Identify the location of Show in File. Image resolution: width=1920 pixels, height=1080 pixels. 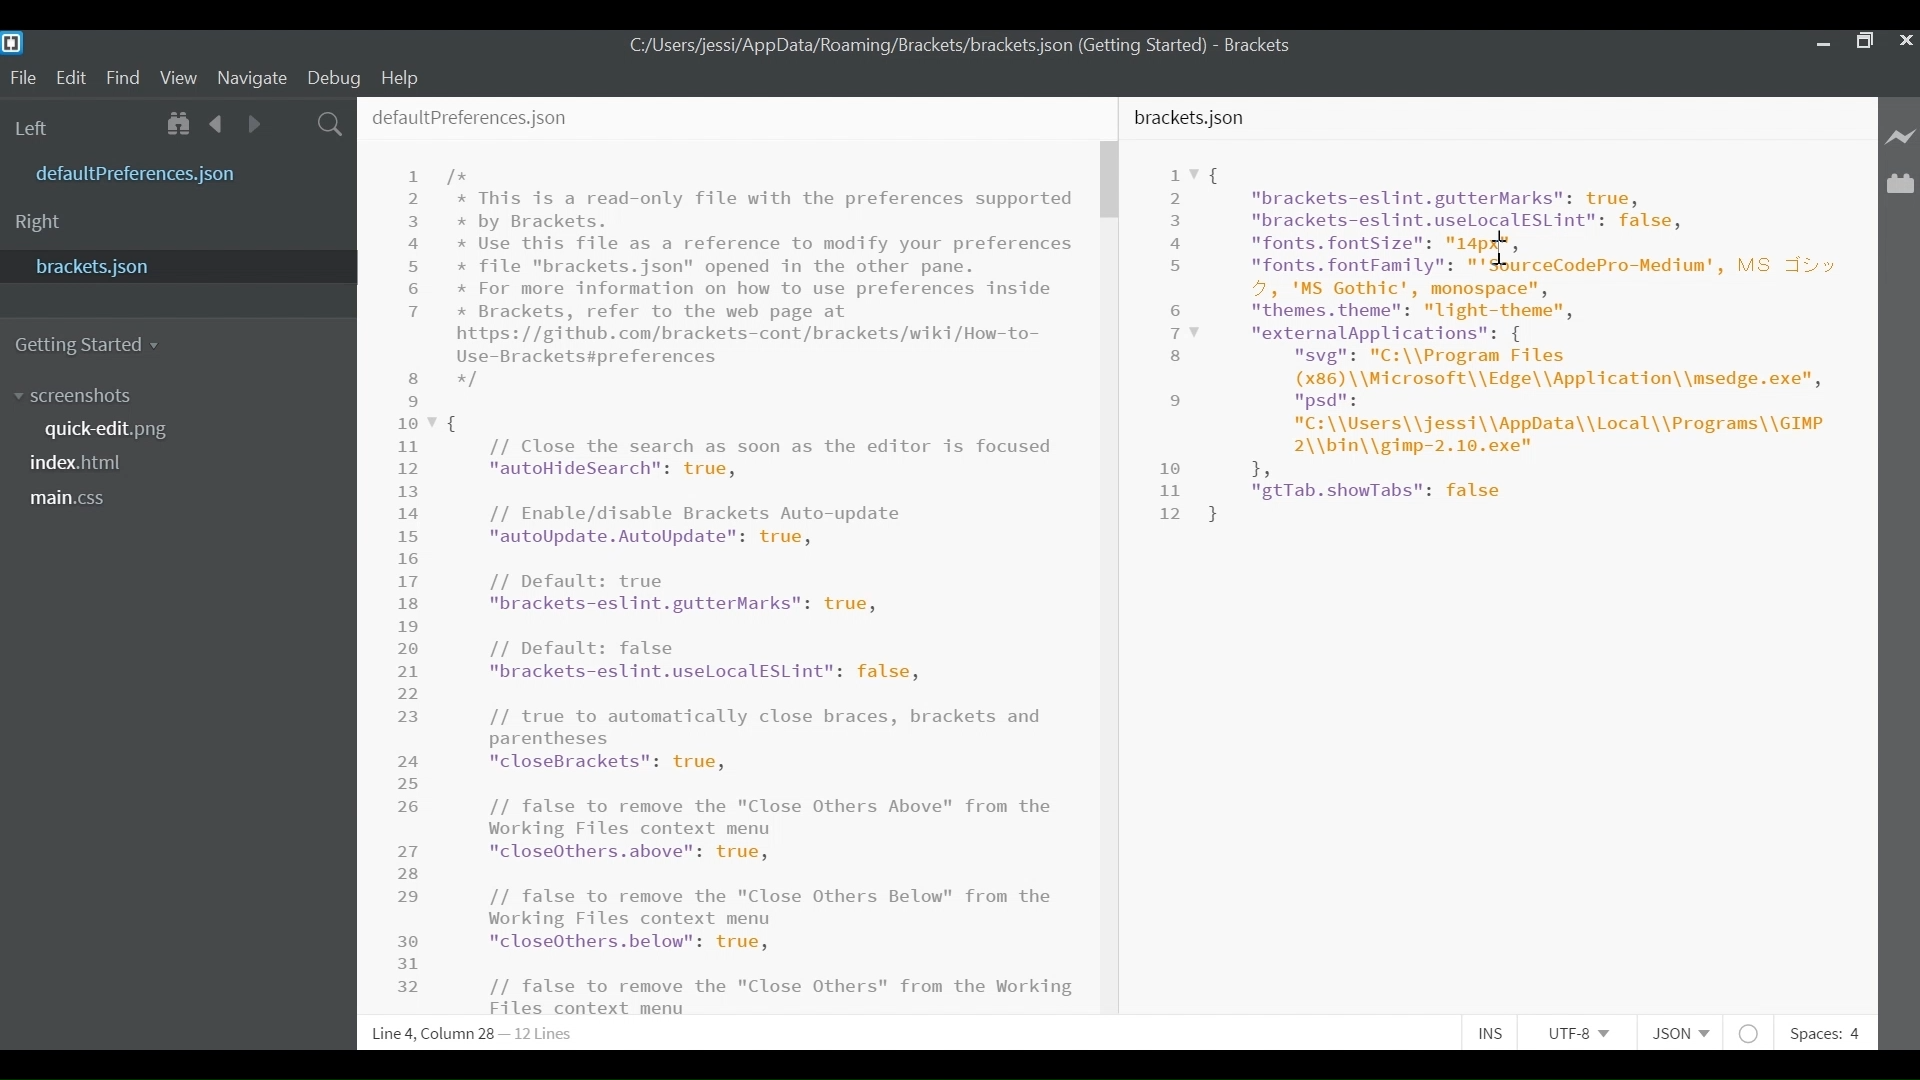
(180, 125).